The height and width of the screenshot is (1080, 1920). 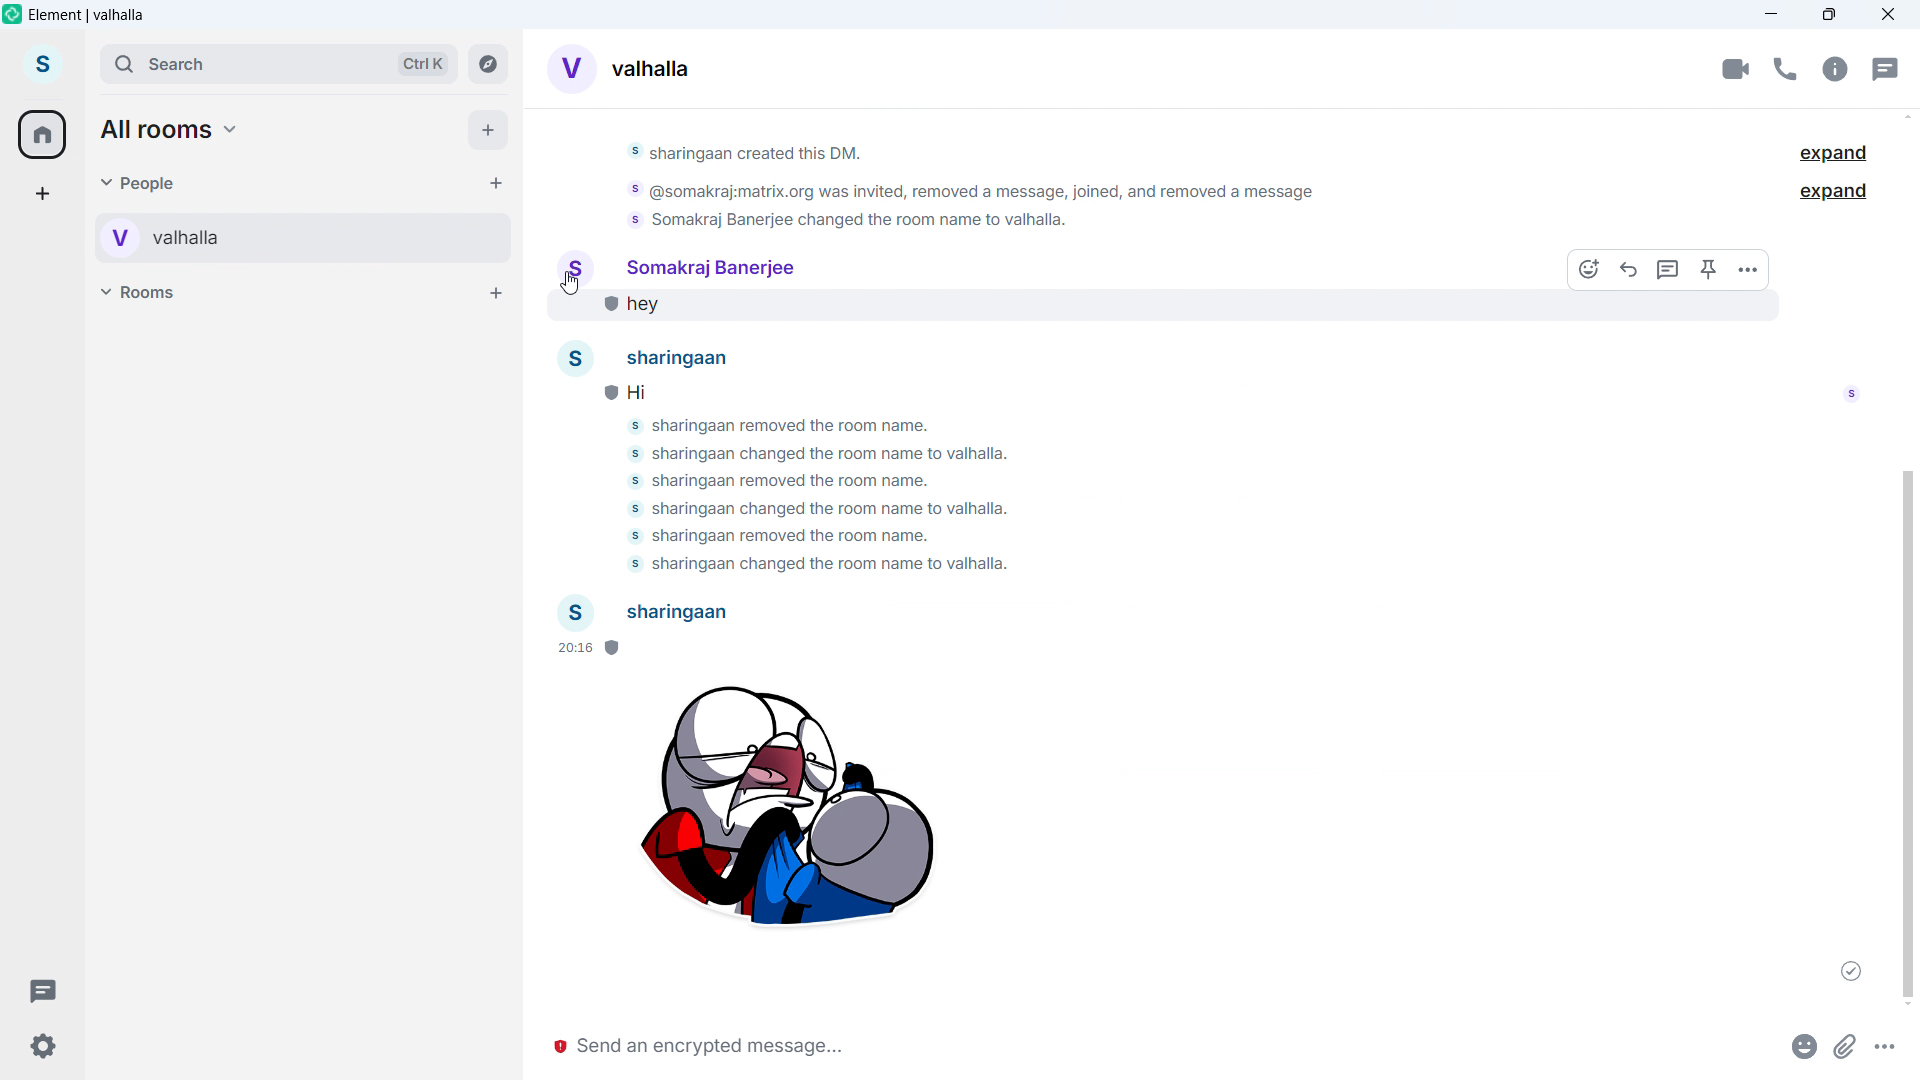 What do you see at coordinates (1888, 1044) in the screenshot?
I see `More options` at bounding box center [1888, 1044].